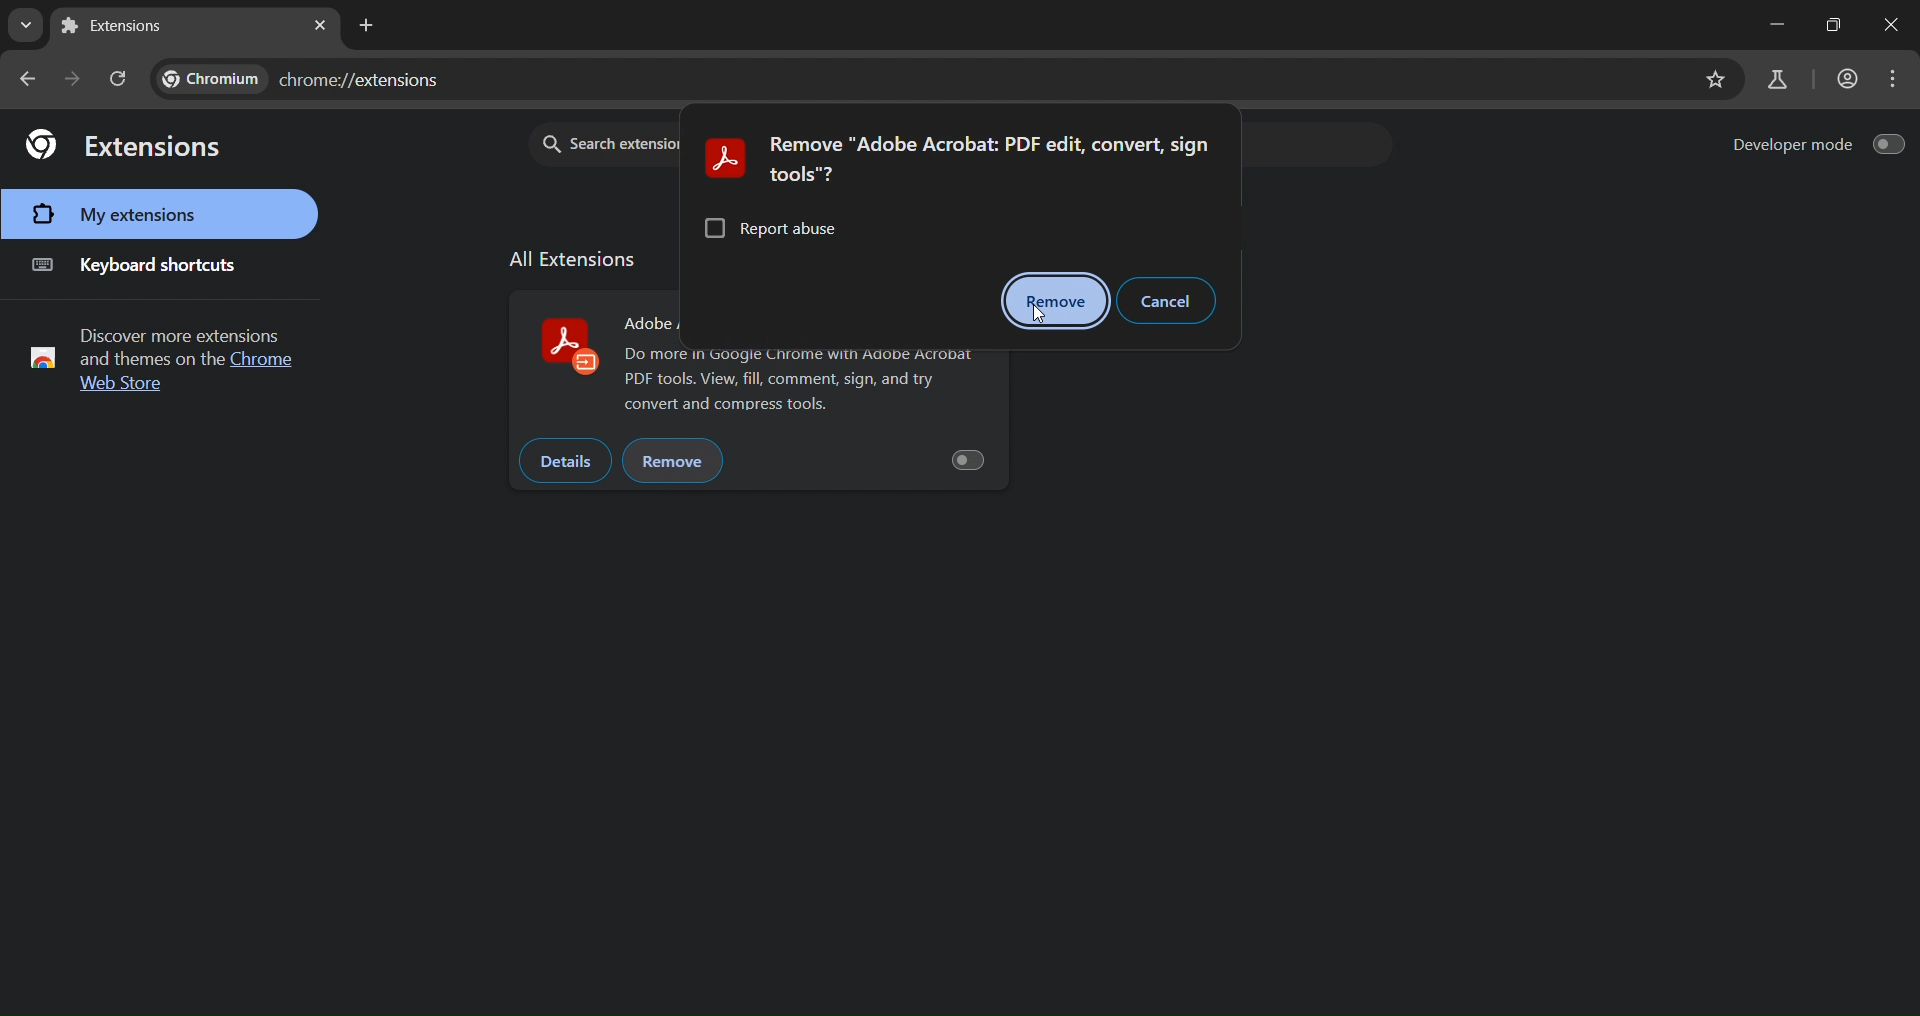  Describe the element at coordinates (1832, 23) in the screenshot. I see `maximize` at that location.